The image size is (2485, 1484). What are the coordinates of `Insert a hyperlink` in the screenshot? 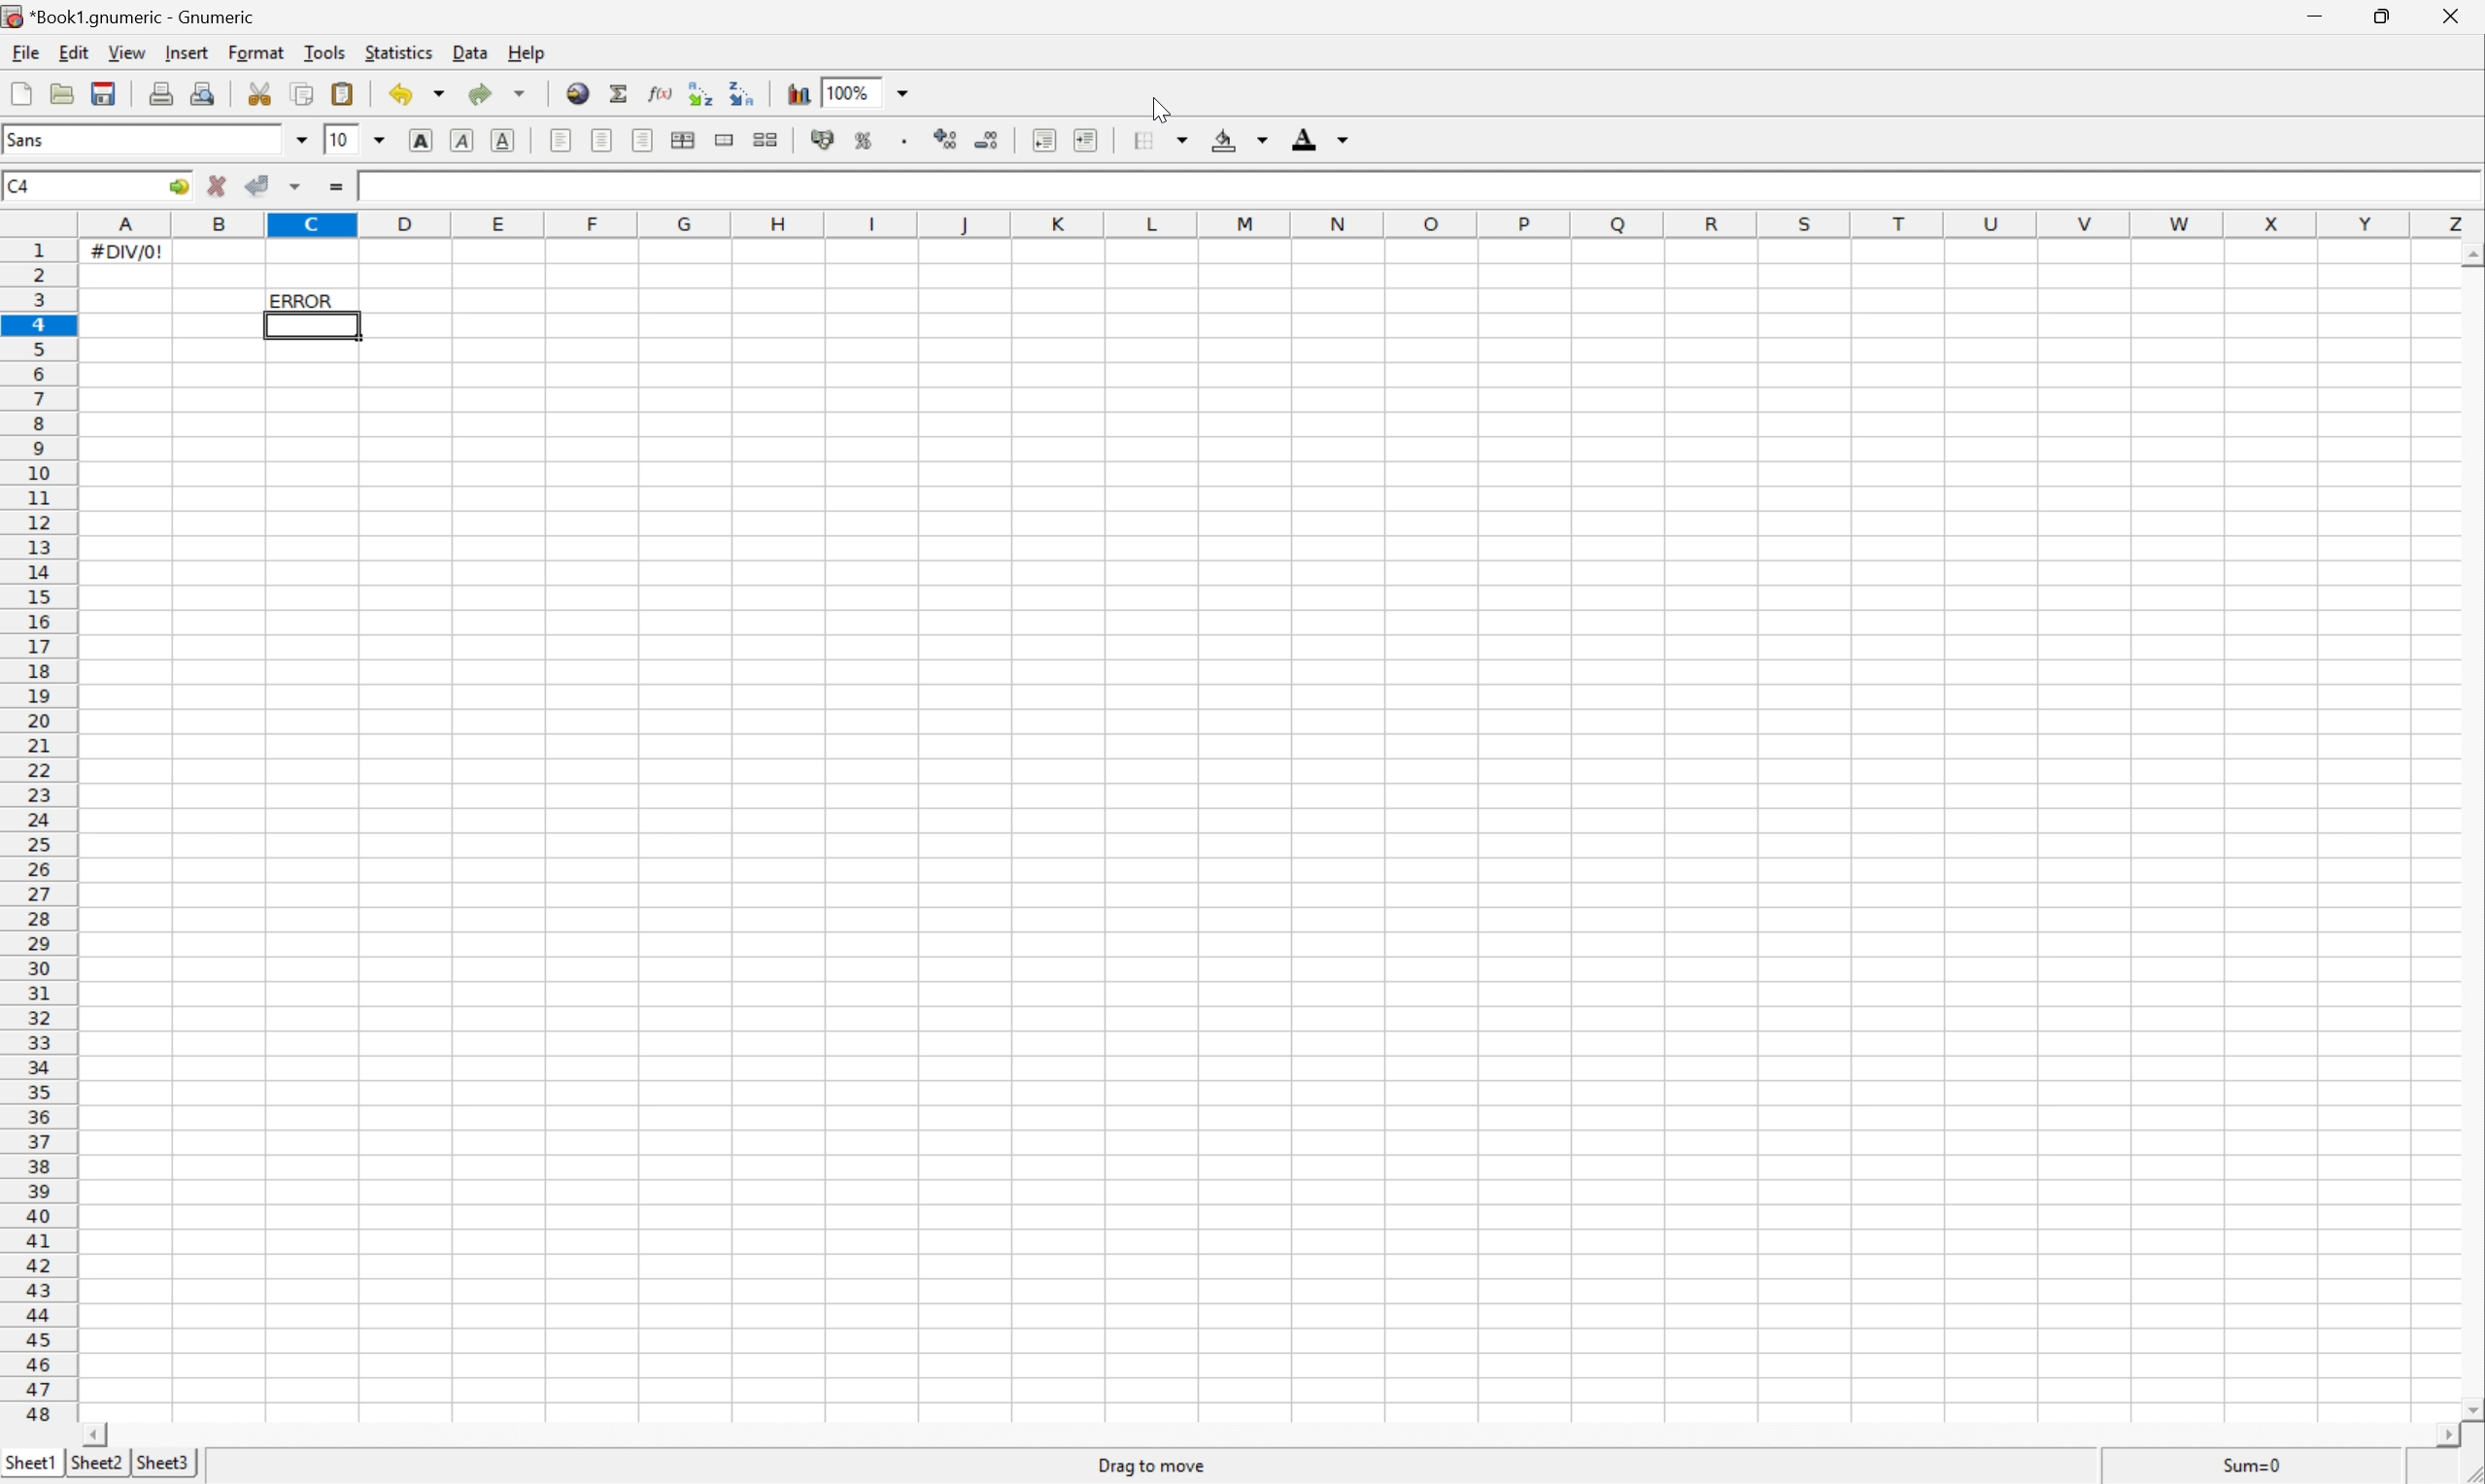 It's located at (578, 93).